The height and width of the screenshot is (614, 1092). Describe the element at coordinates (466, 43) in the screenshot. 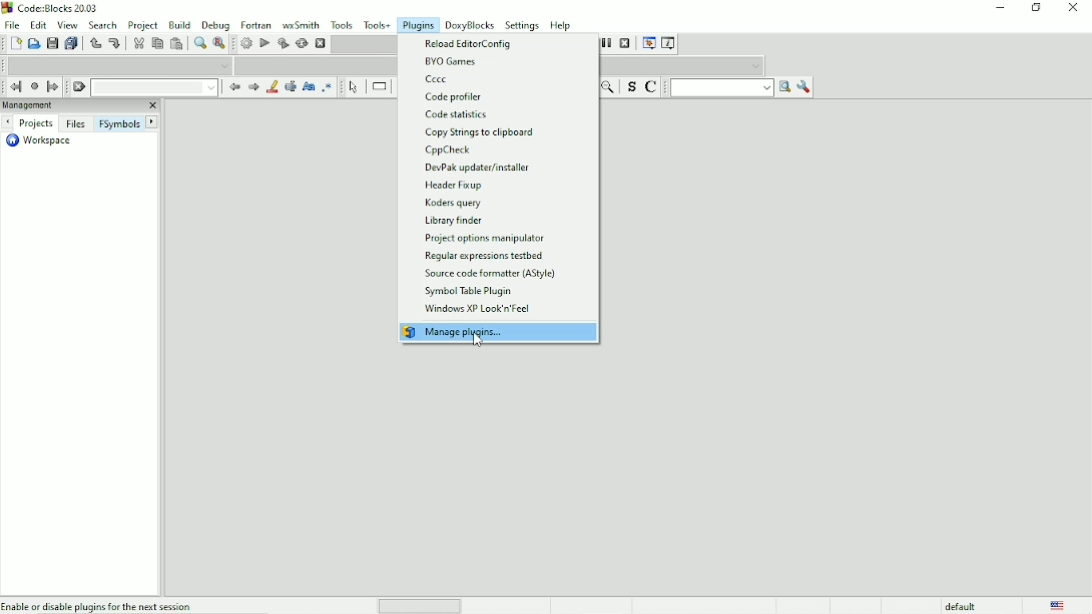

I see `Reload editorconfig` at that location.